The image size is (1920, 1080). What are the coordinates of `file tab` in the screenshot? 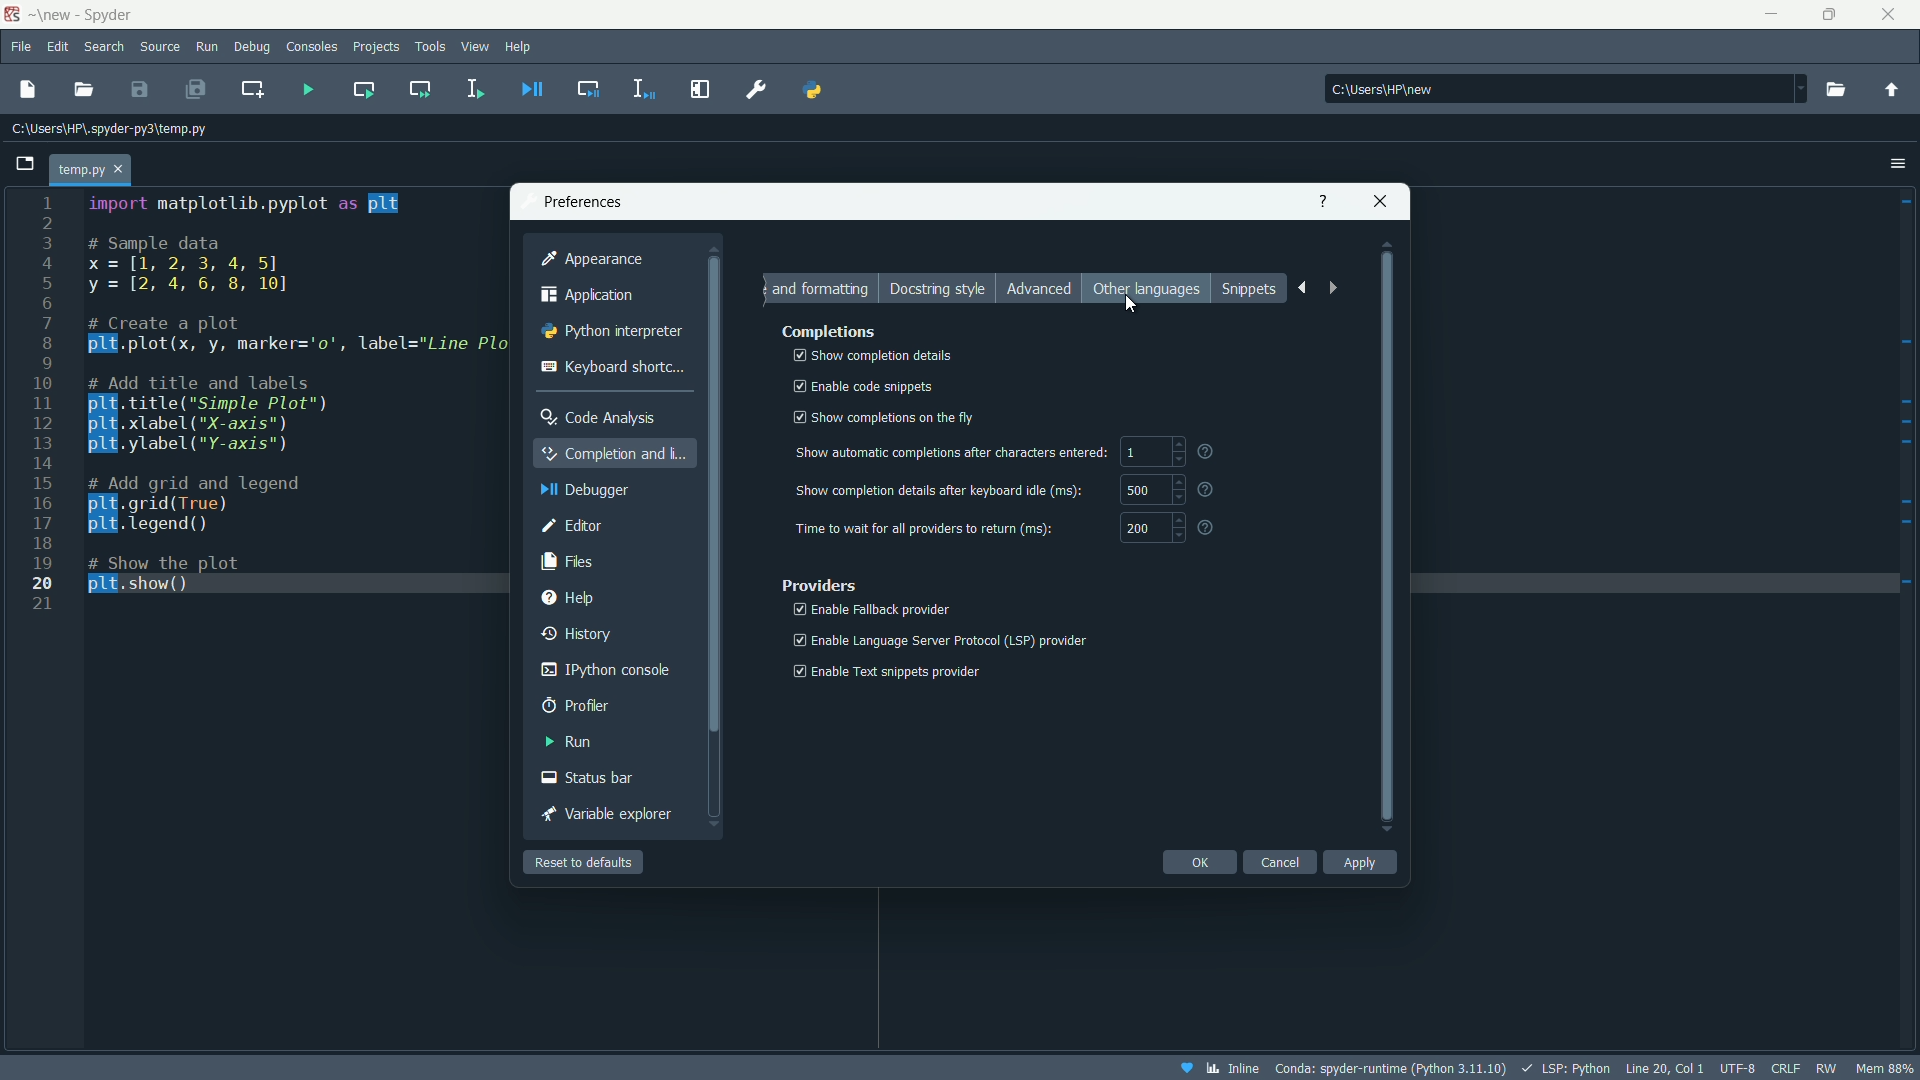 It's located at (91, 170).